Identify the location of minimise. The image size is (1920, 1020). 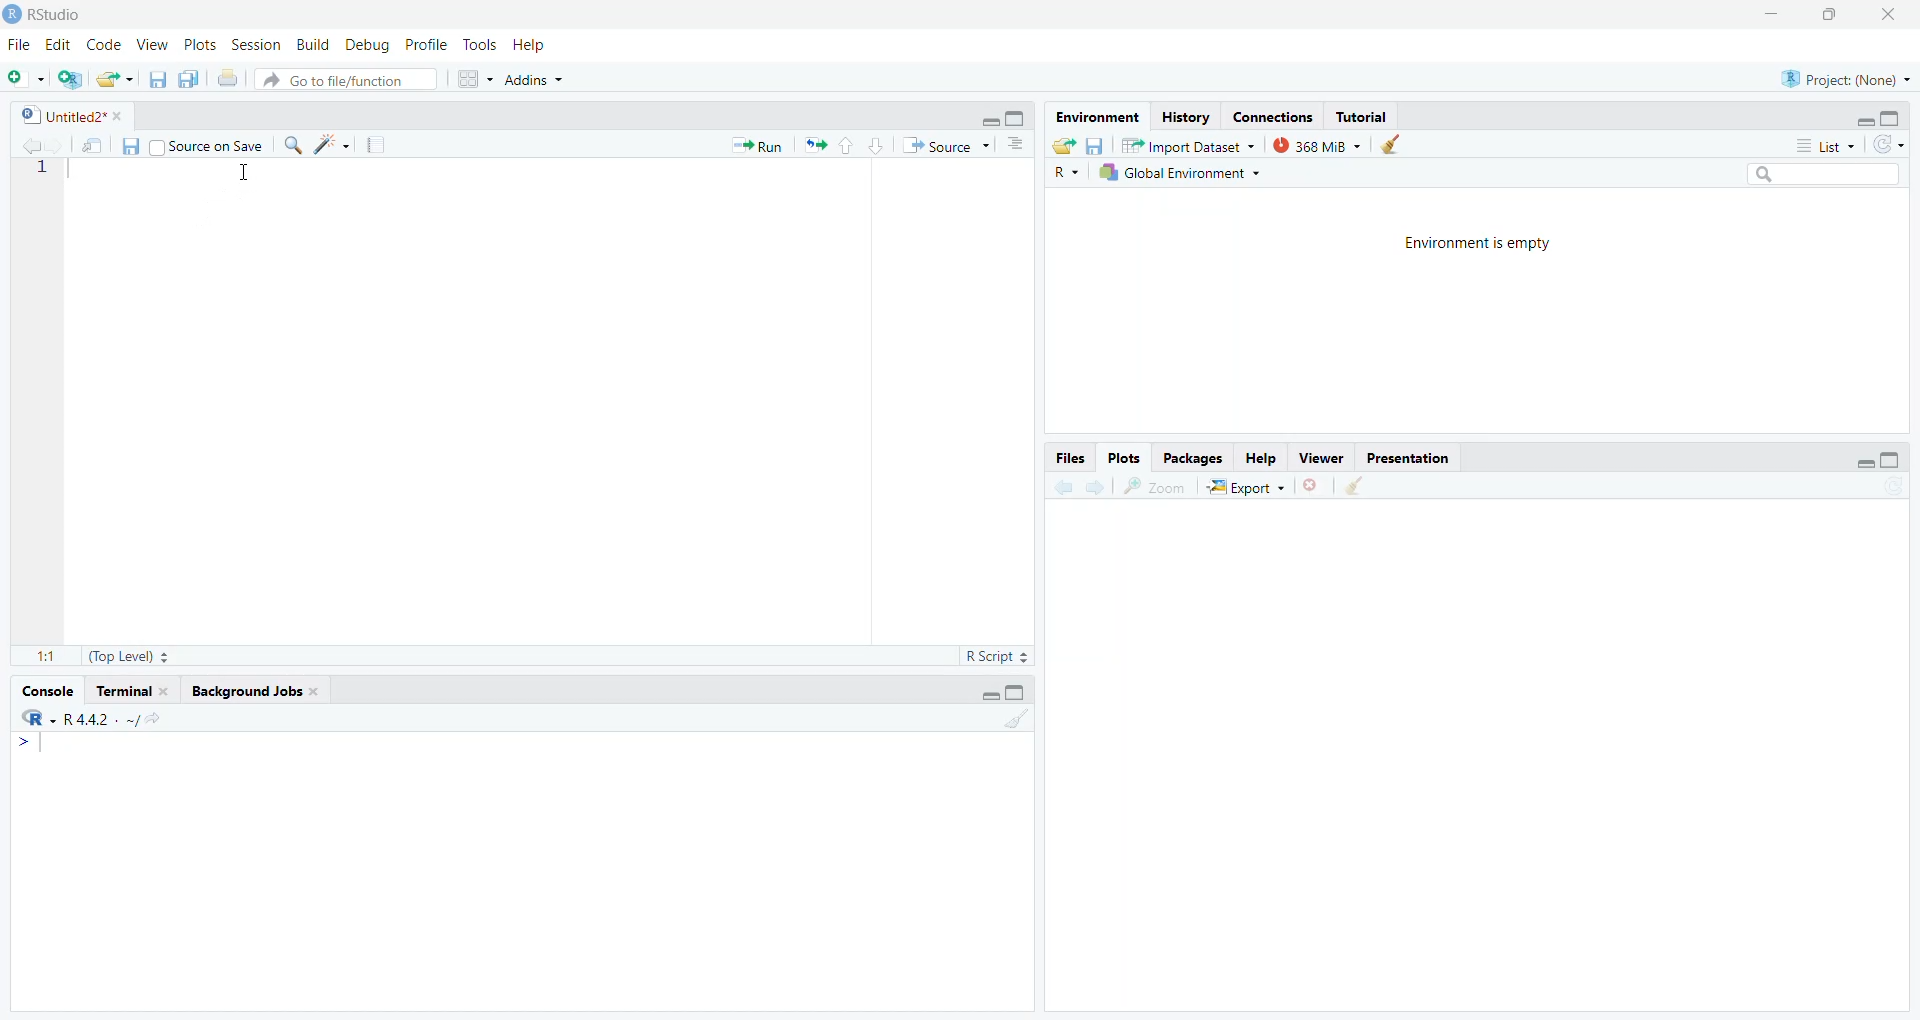
(1863, 463).